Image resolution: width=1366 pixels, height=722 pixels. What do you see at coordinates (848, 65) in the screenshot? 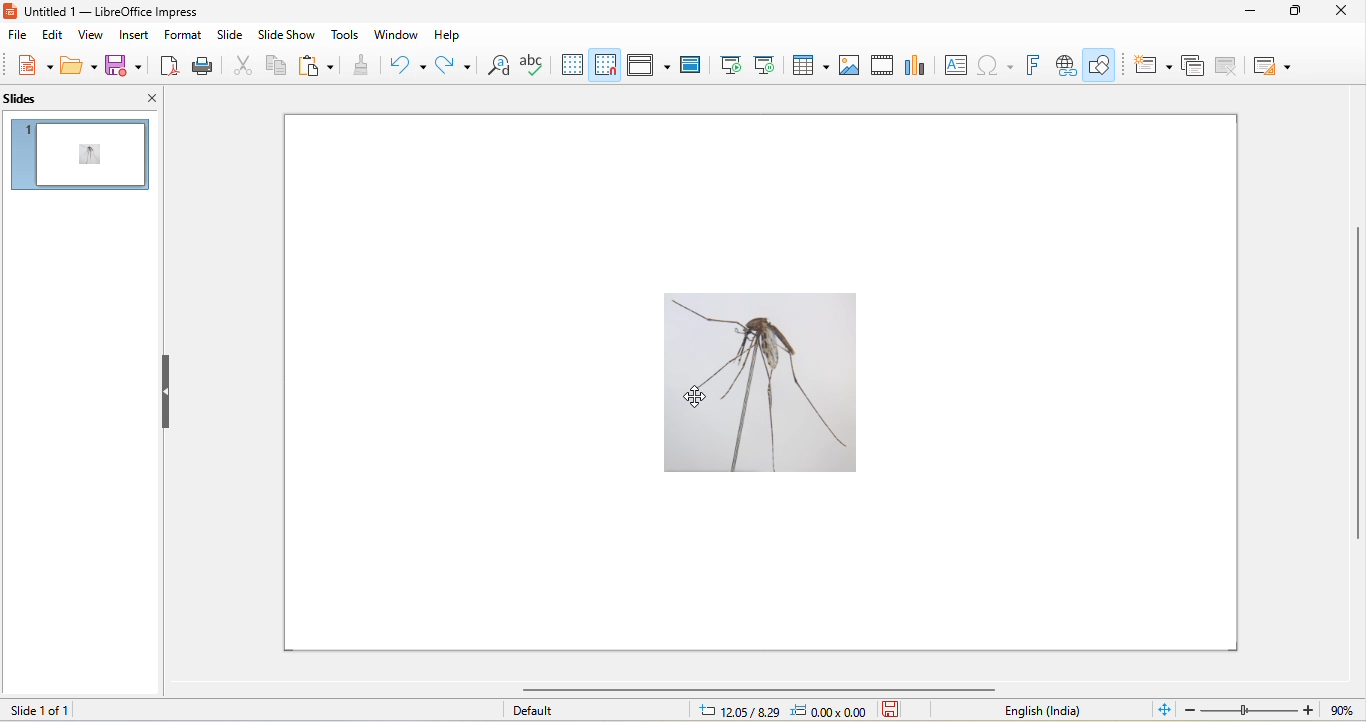
I see `image` at bounding box center [848, 65].